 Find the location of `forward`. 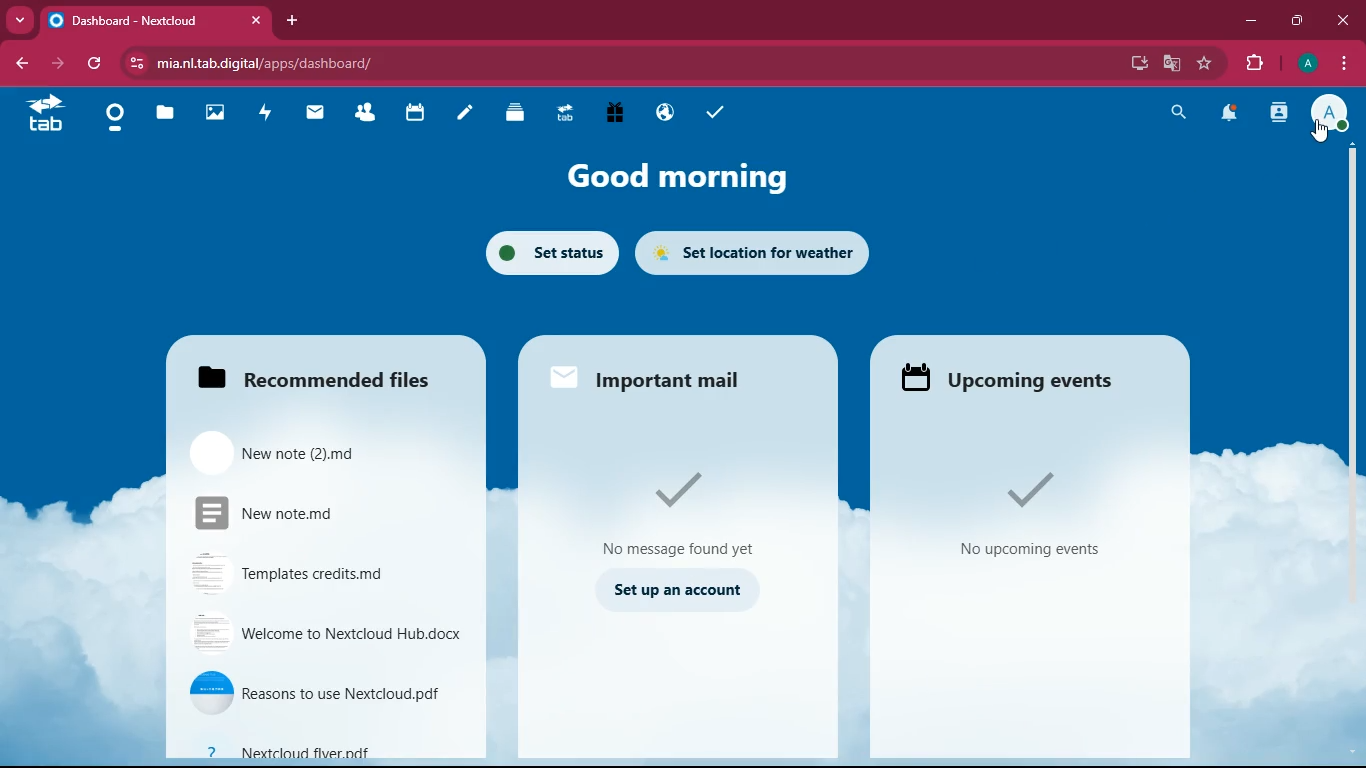

forward is located at coordinates (61, 64).